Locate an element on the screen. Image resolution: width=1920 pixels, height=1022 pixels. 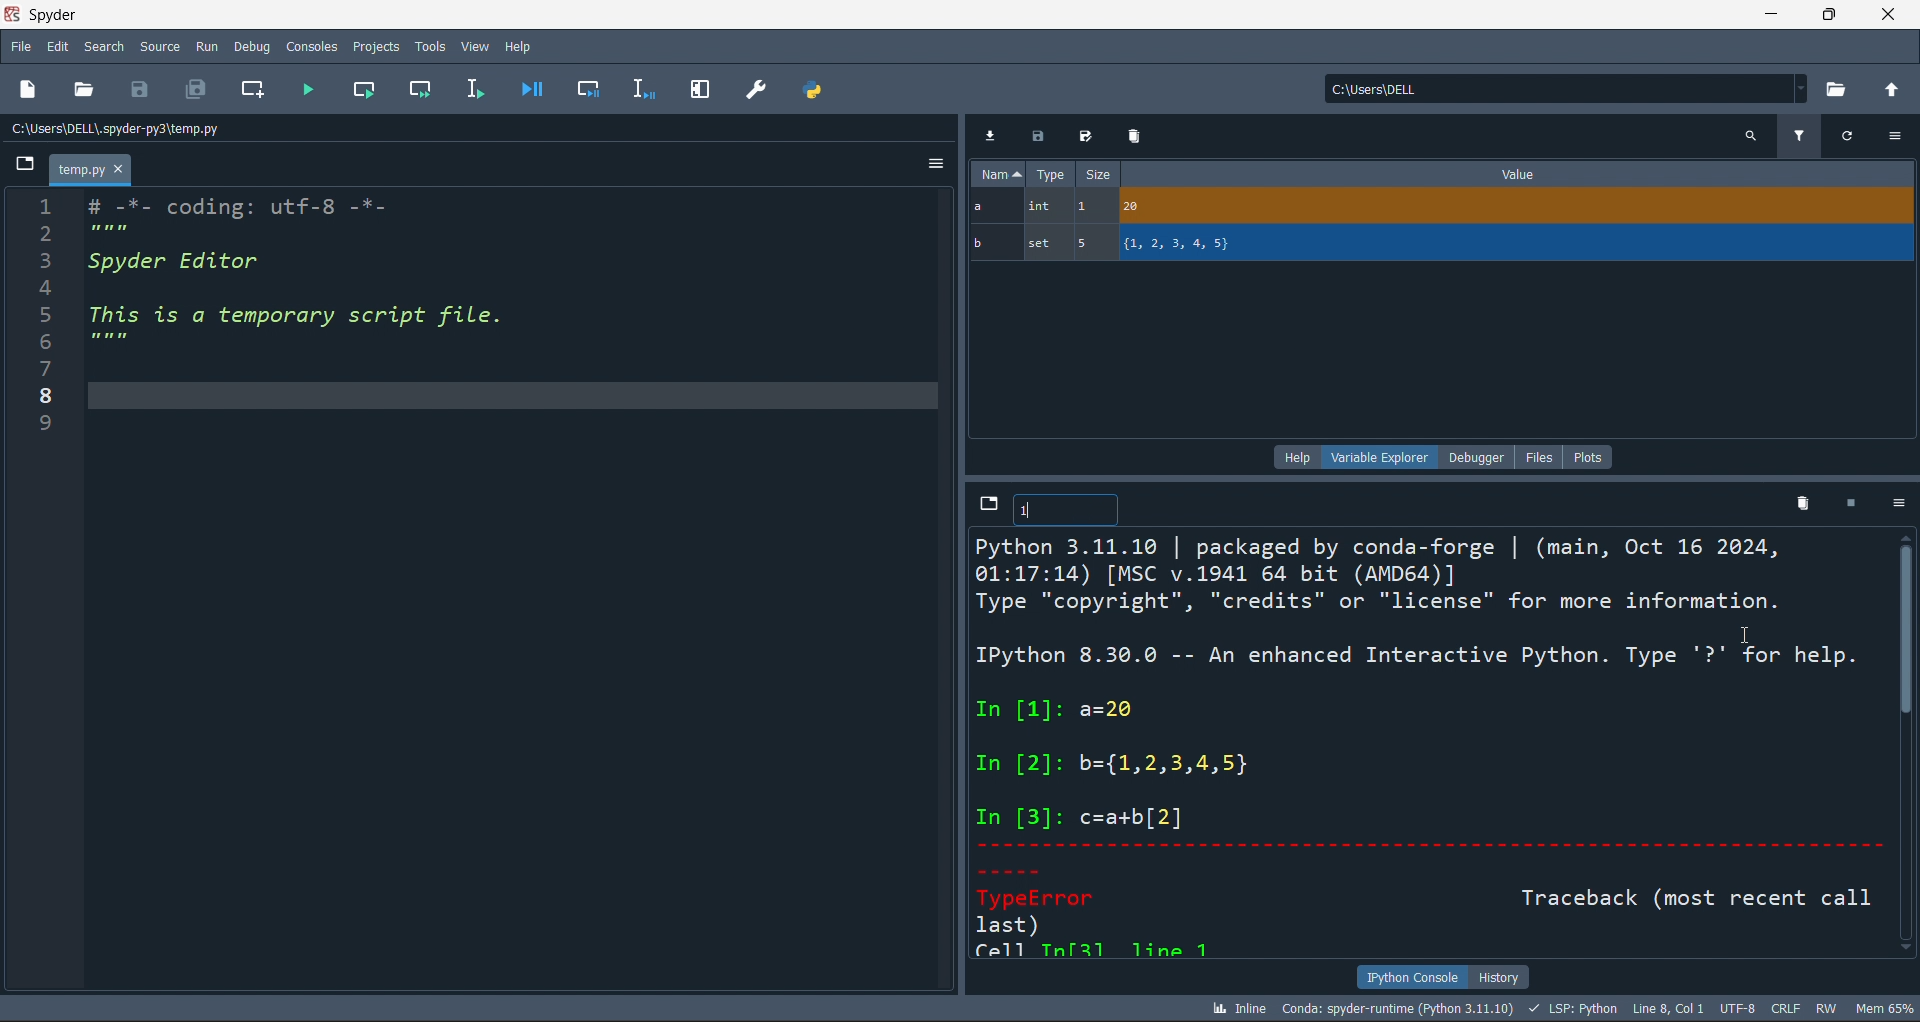
save data as is located at coordinates (1082, 137).